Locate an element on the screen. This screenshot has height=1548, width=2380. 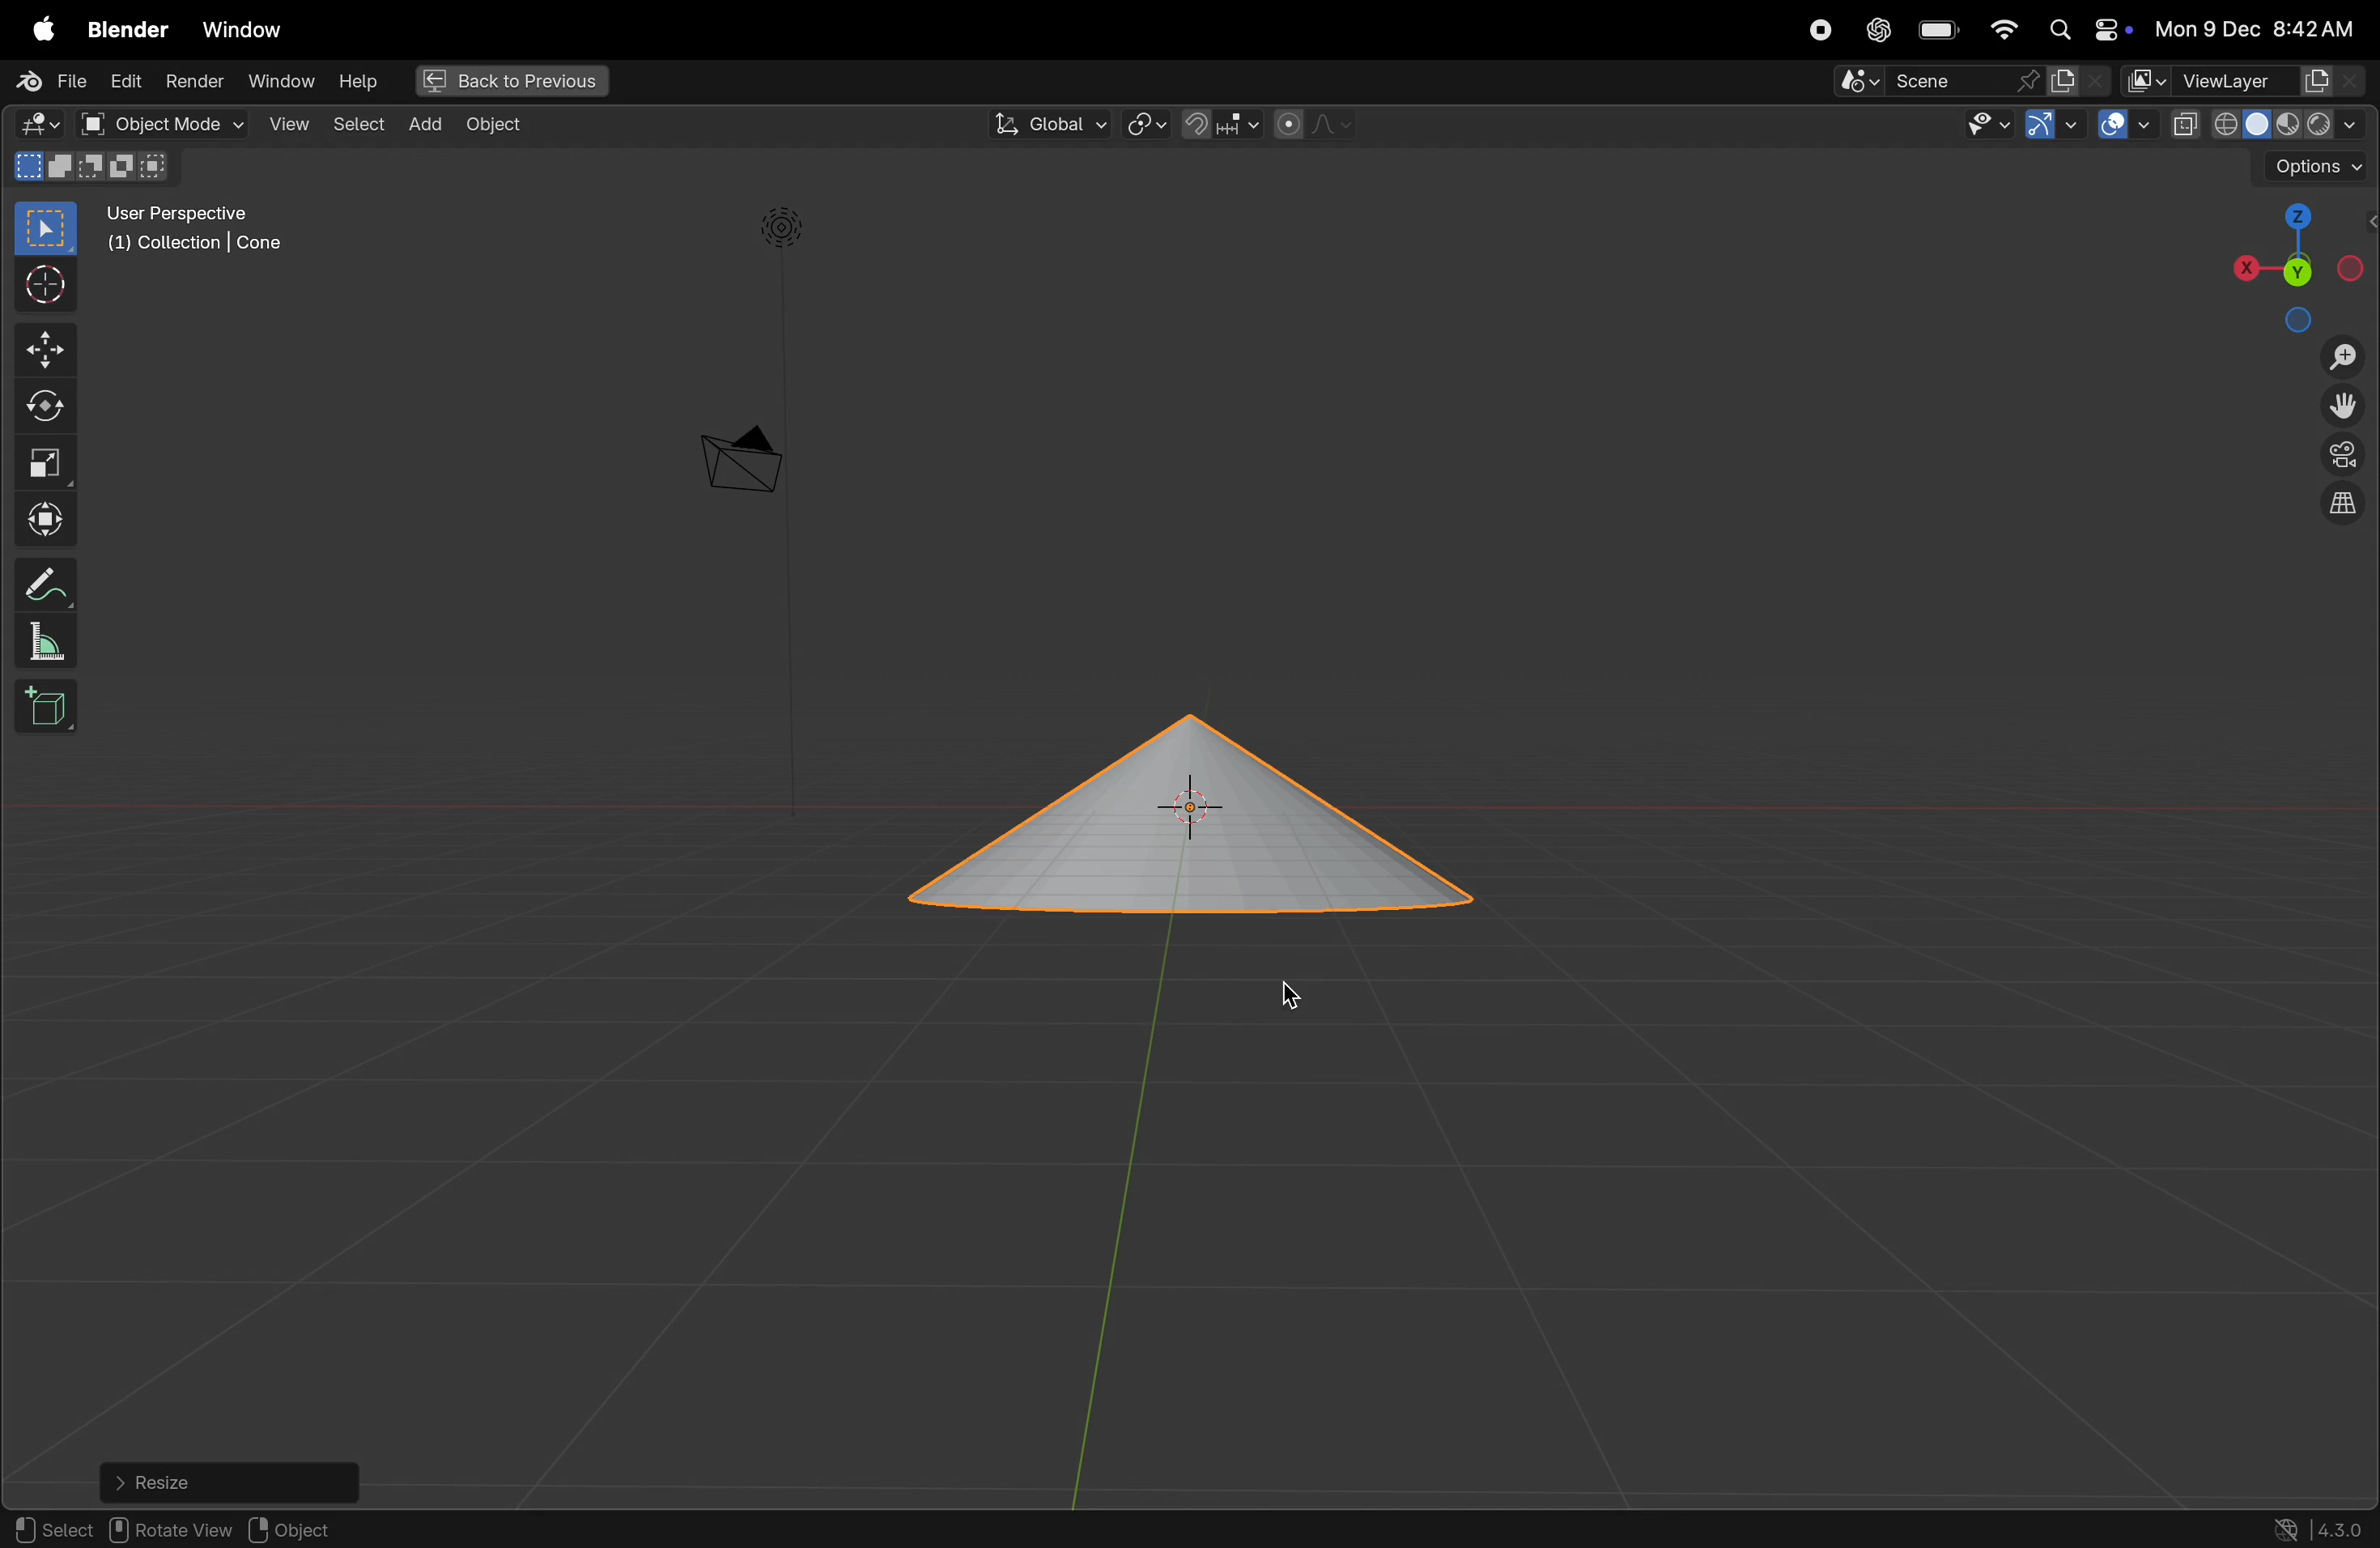
show overlays is located at coordinates (2126, 124).